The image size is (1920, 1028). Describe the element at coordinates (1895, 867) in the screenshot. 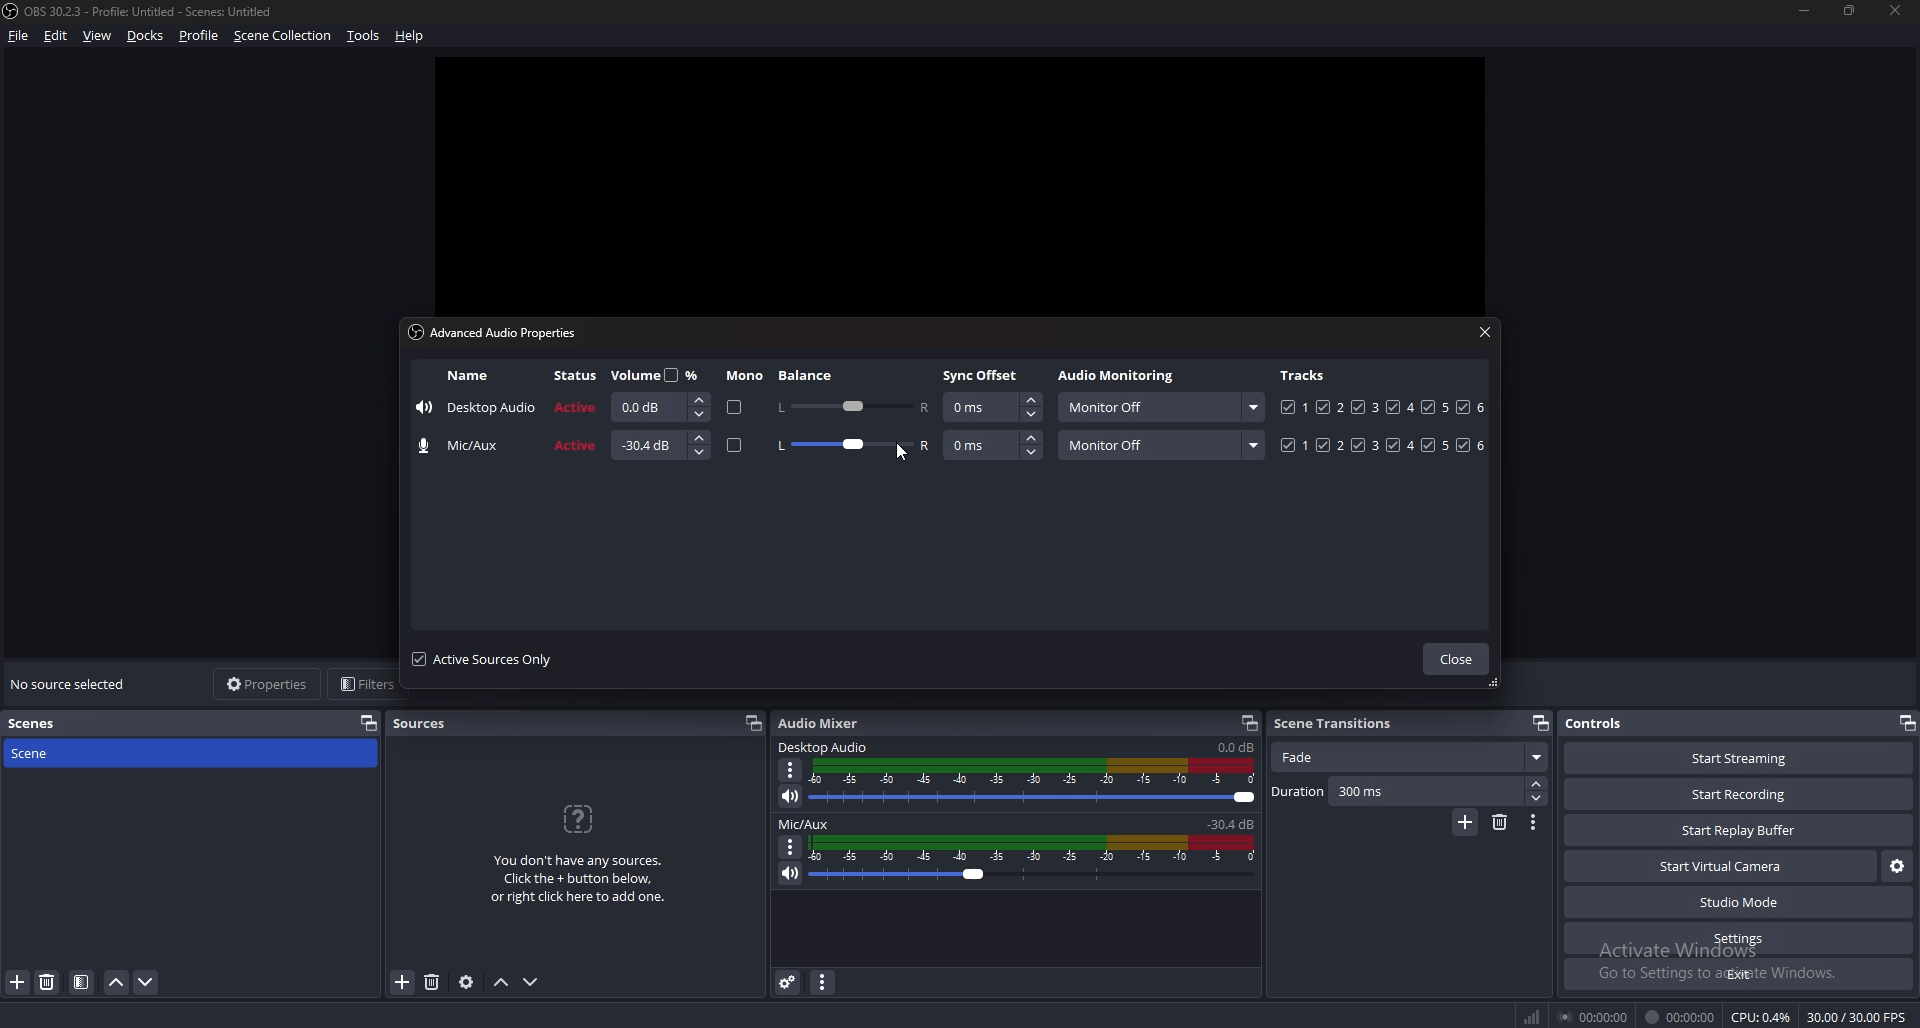

I see `configure virtual camera` at that location.